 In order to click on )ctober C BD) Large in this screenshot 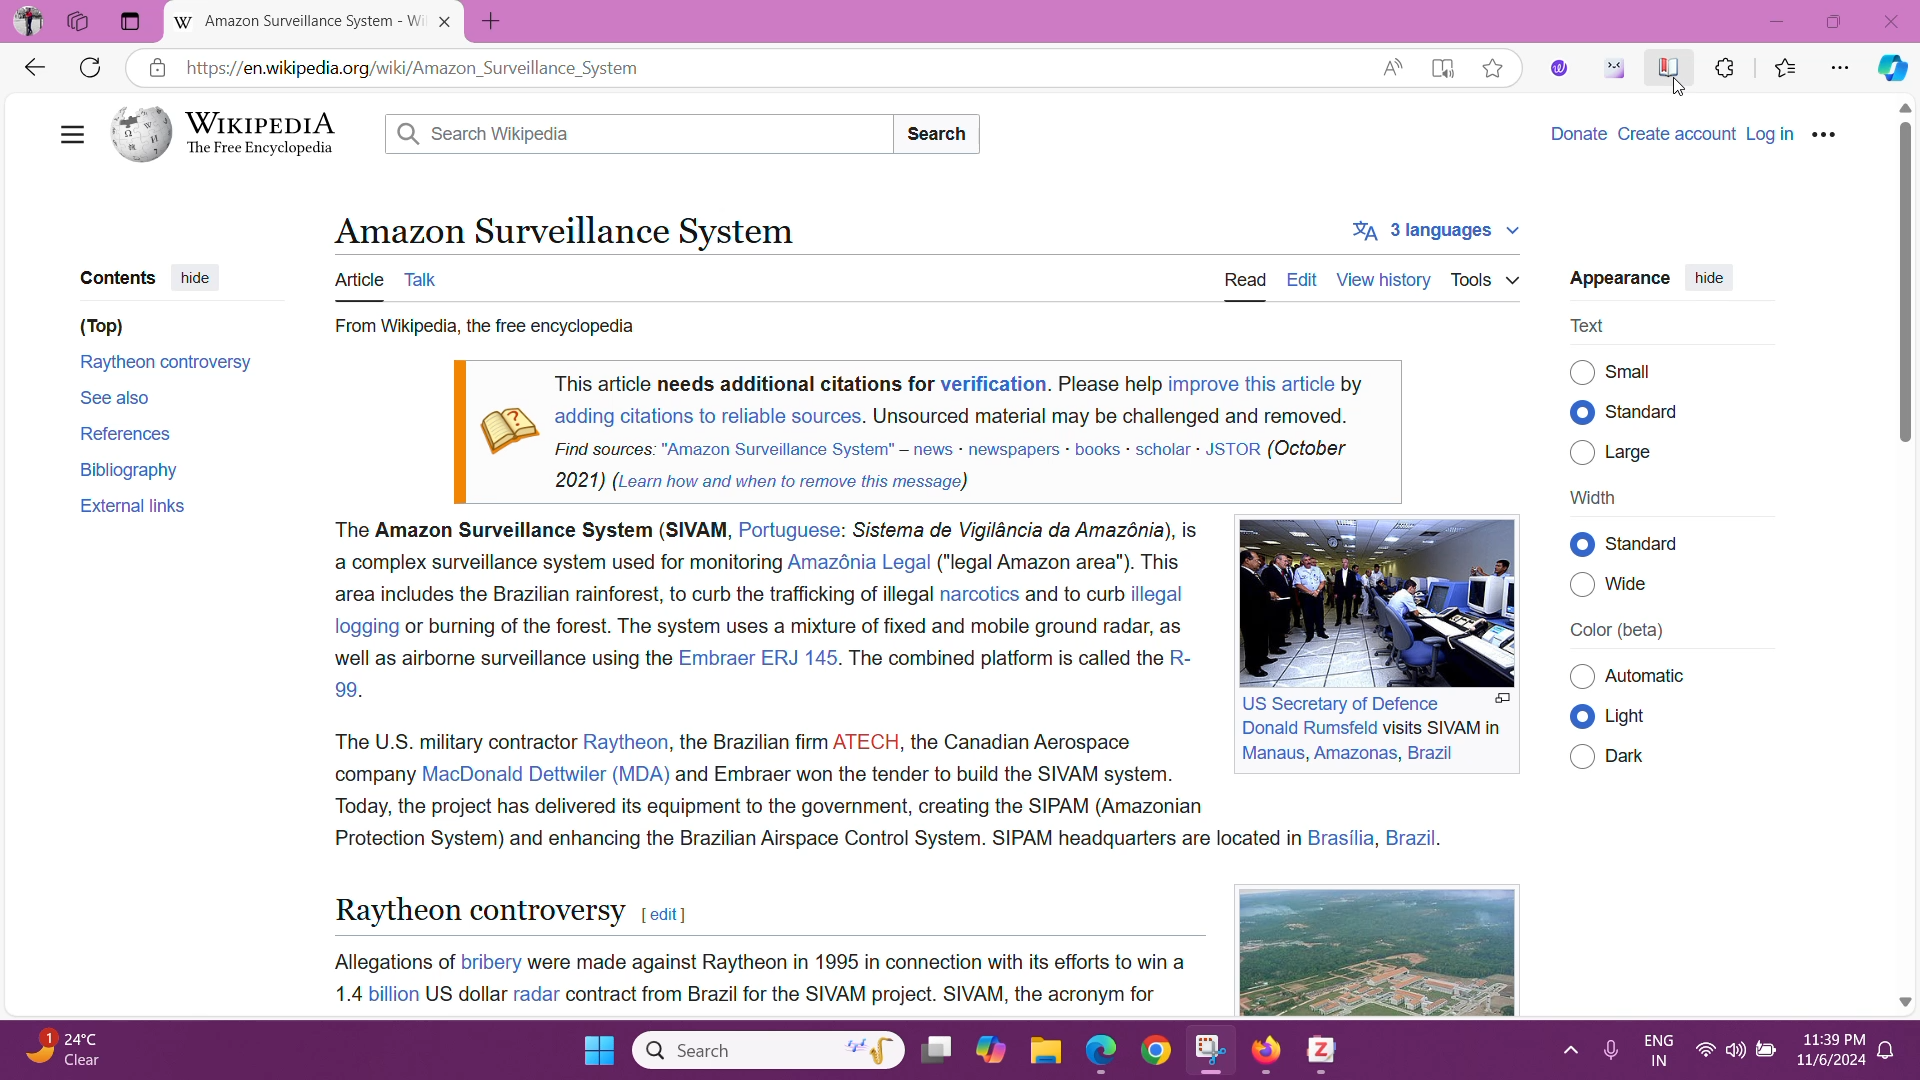, I will do `click(1641, 452)`.